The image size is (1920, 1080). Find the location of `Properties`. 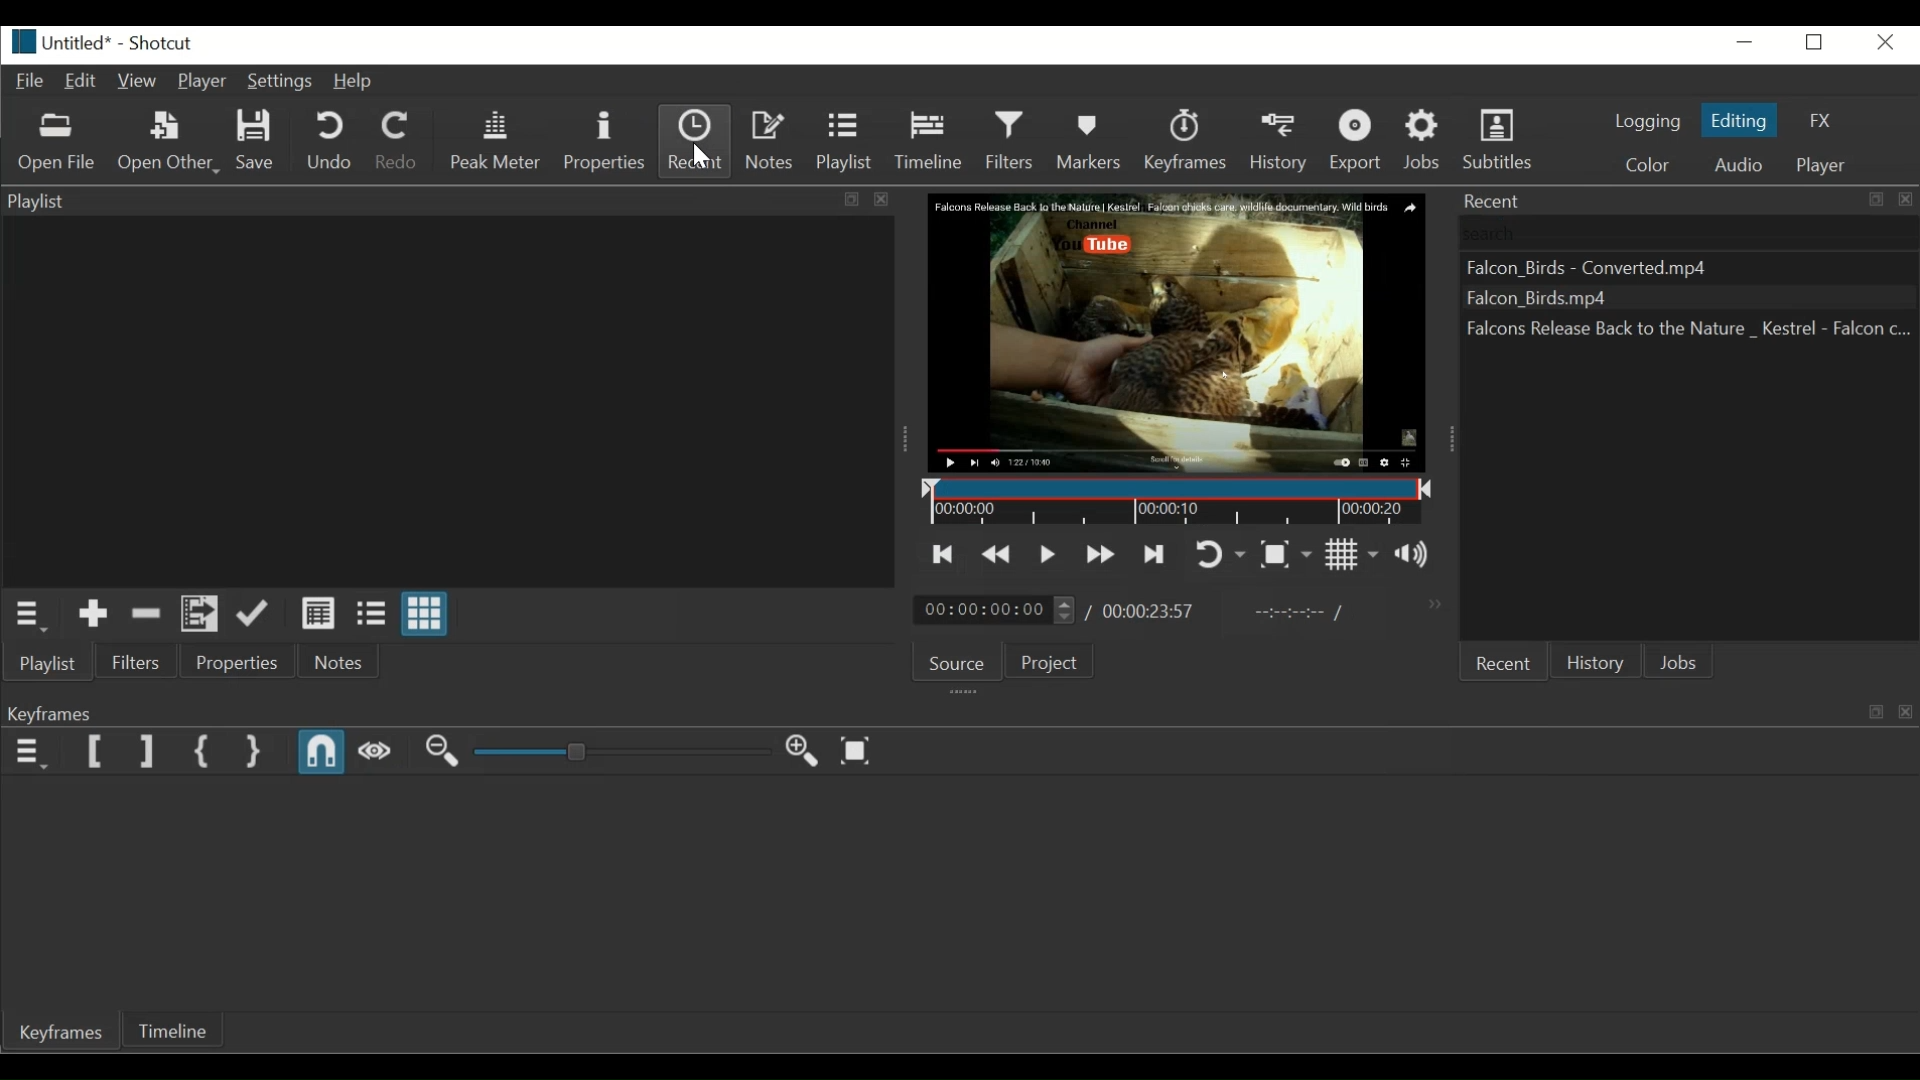

Properties is located at coordinates (603, 140).